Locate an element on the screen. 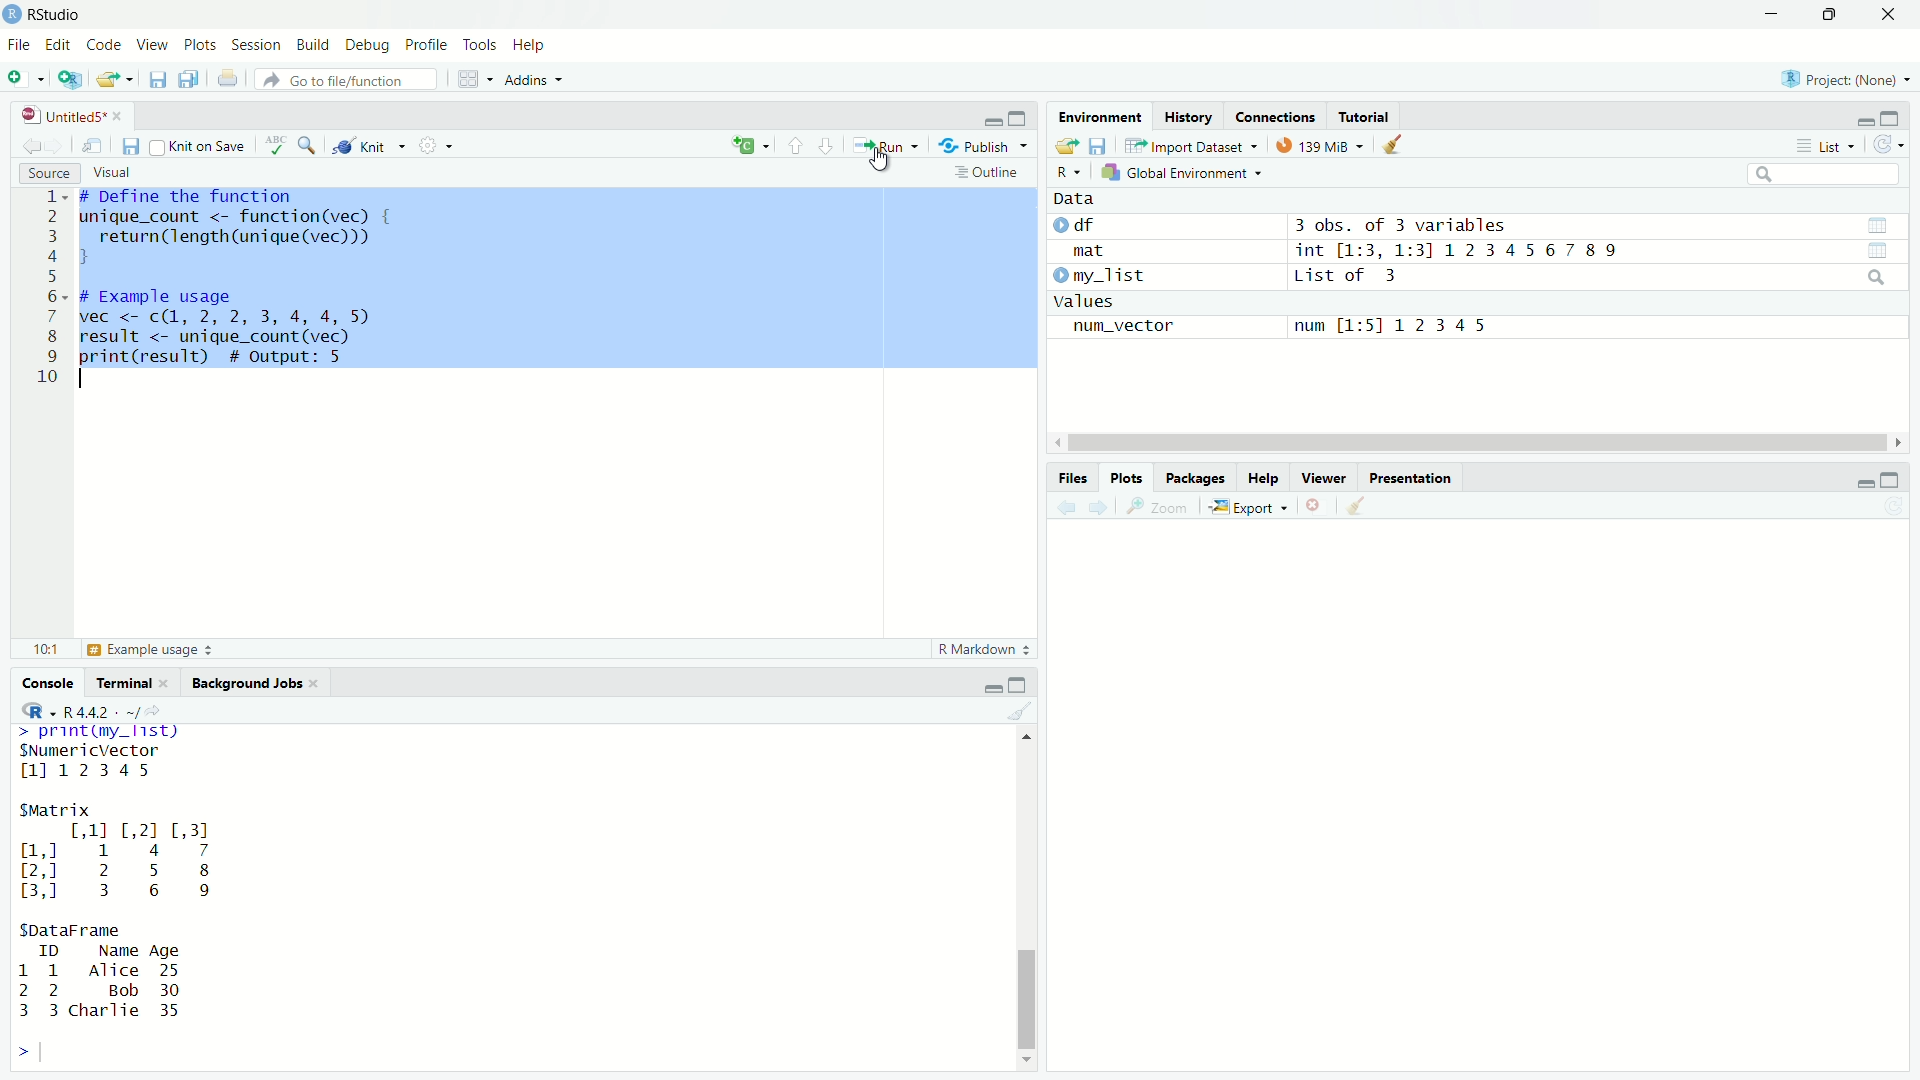 The width and height of the screenshot is (1920, 1080). forward is located at coordinates (56, 145).